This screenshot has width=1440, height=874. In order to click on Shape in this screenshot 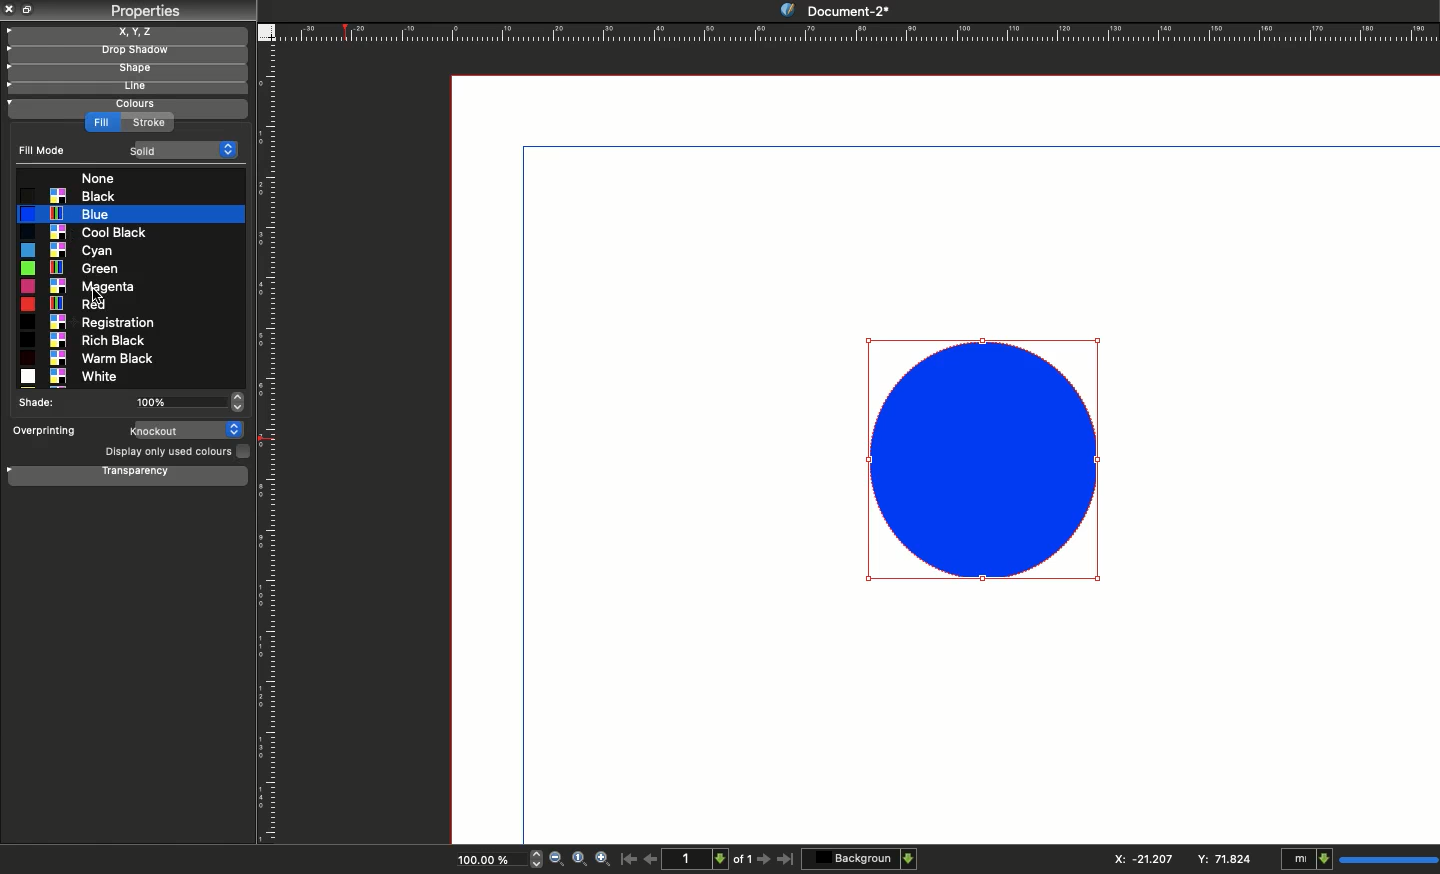, I will do `click(987, 459)`.